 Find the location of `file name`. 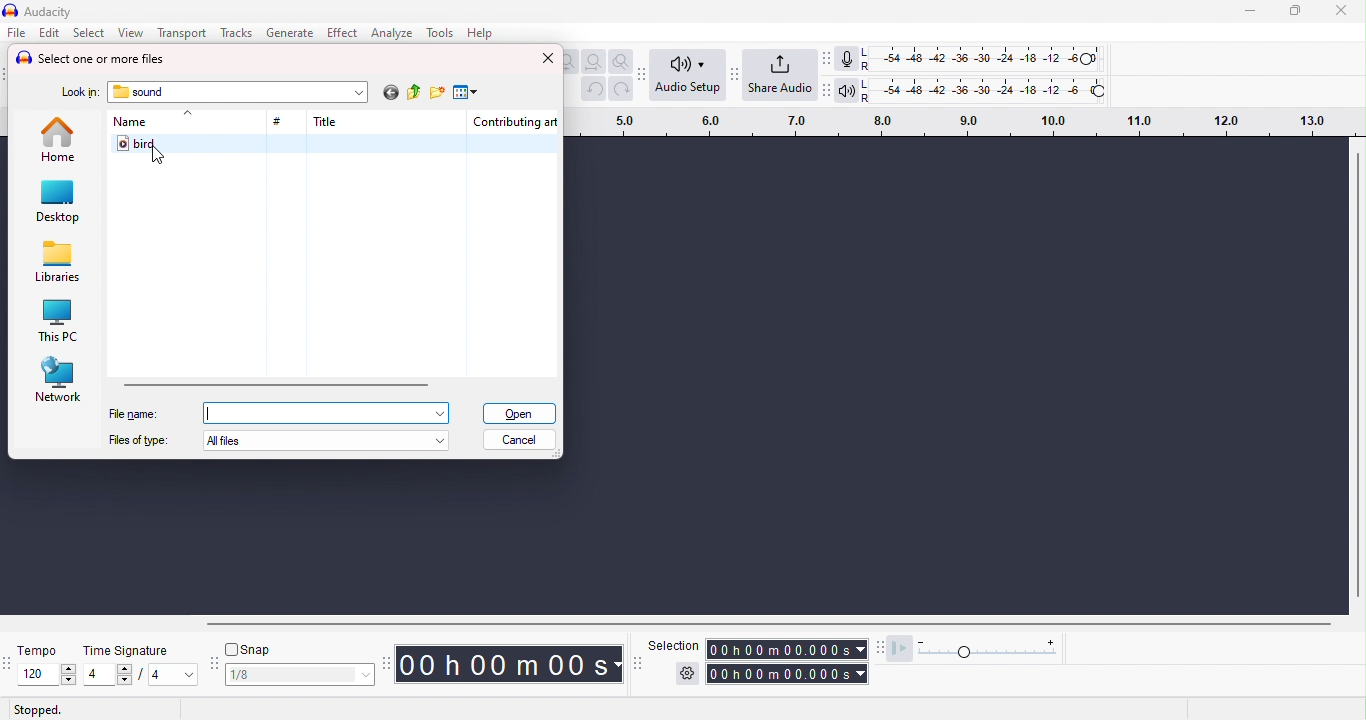

file name is located at coordinates (133, 414).